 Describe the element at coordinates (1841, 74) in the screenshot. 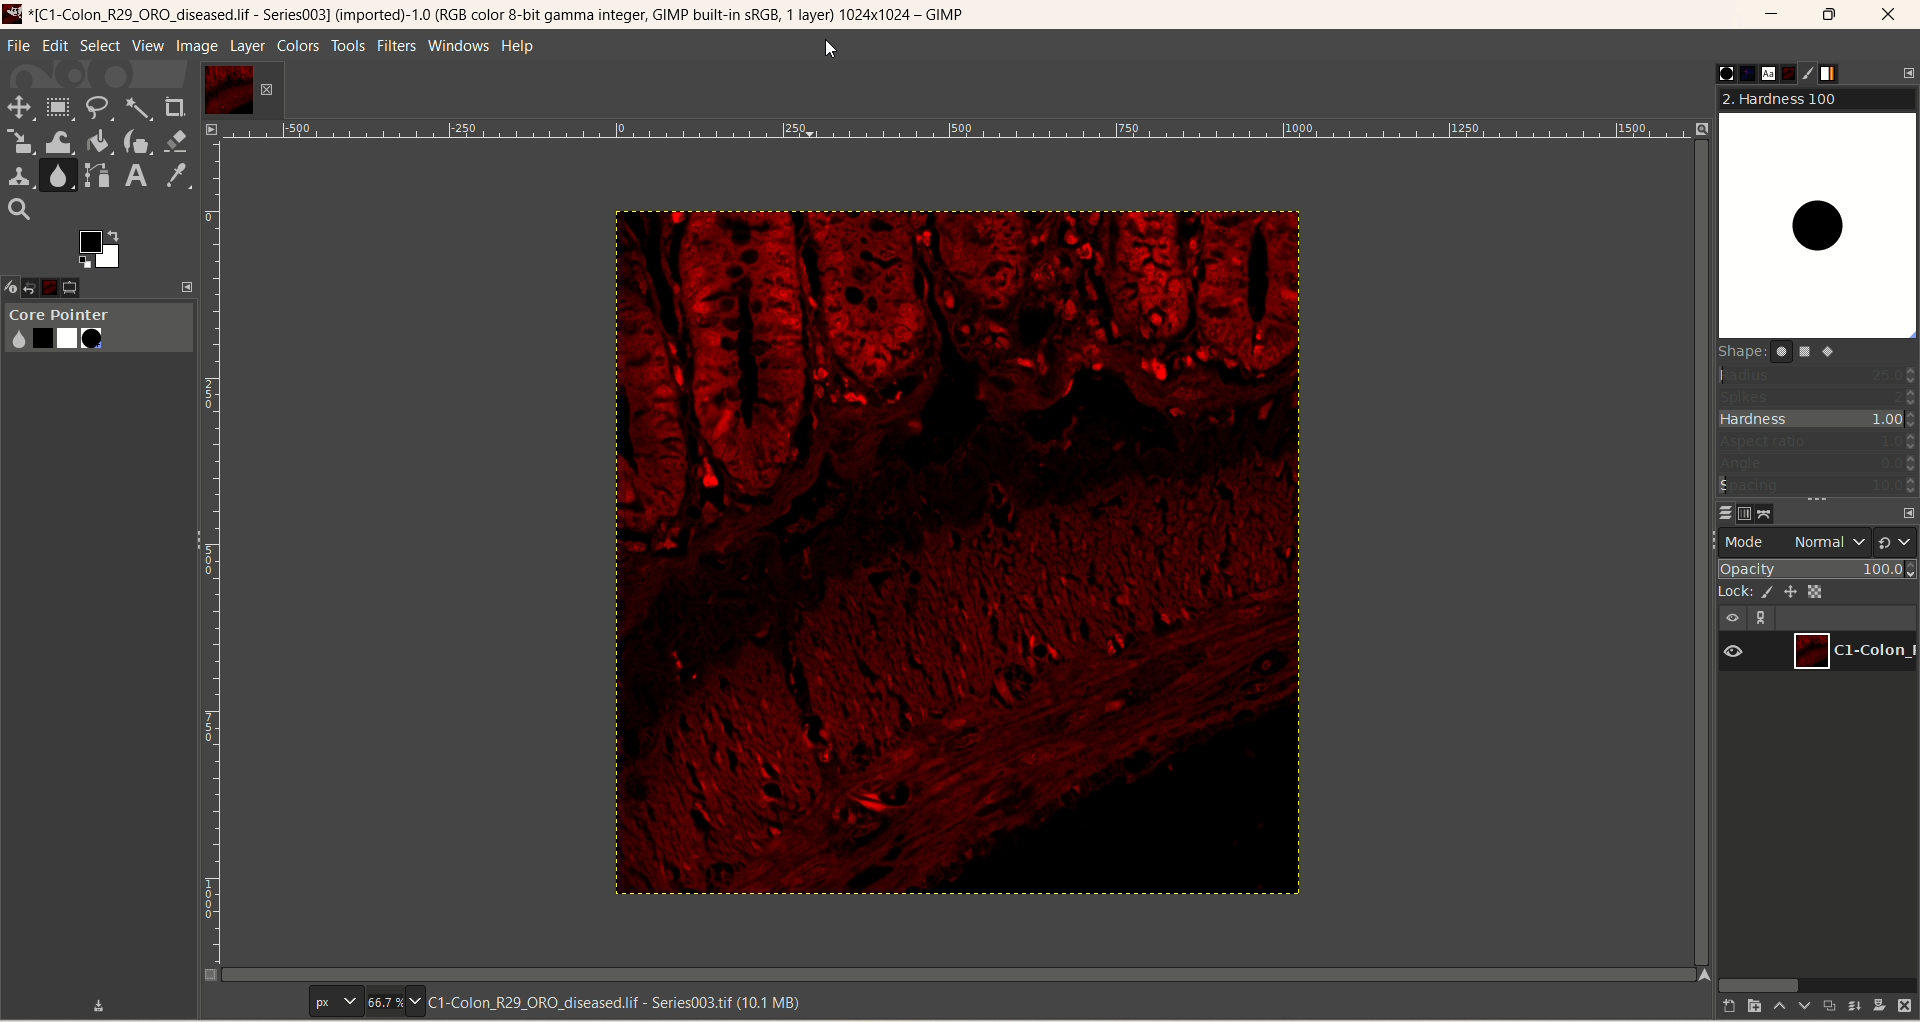

I see `gradient` at that location.